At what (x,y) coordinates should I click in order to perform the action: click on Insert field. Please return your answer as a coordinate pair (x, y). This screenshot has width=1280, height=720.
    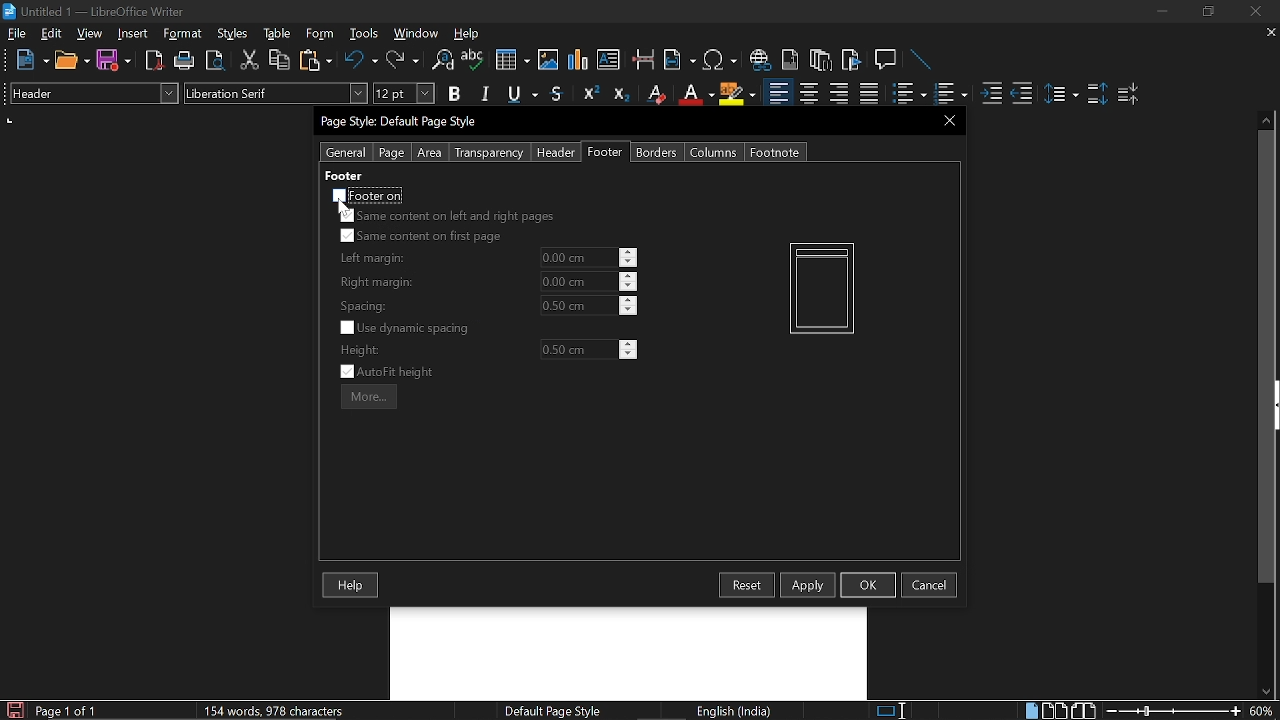
    Looking at the image, I should click on (680, 61).